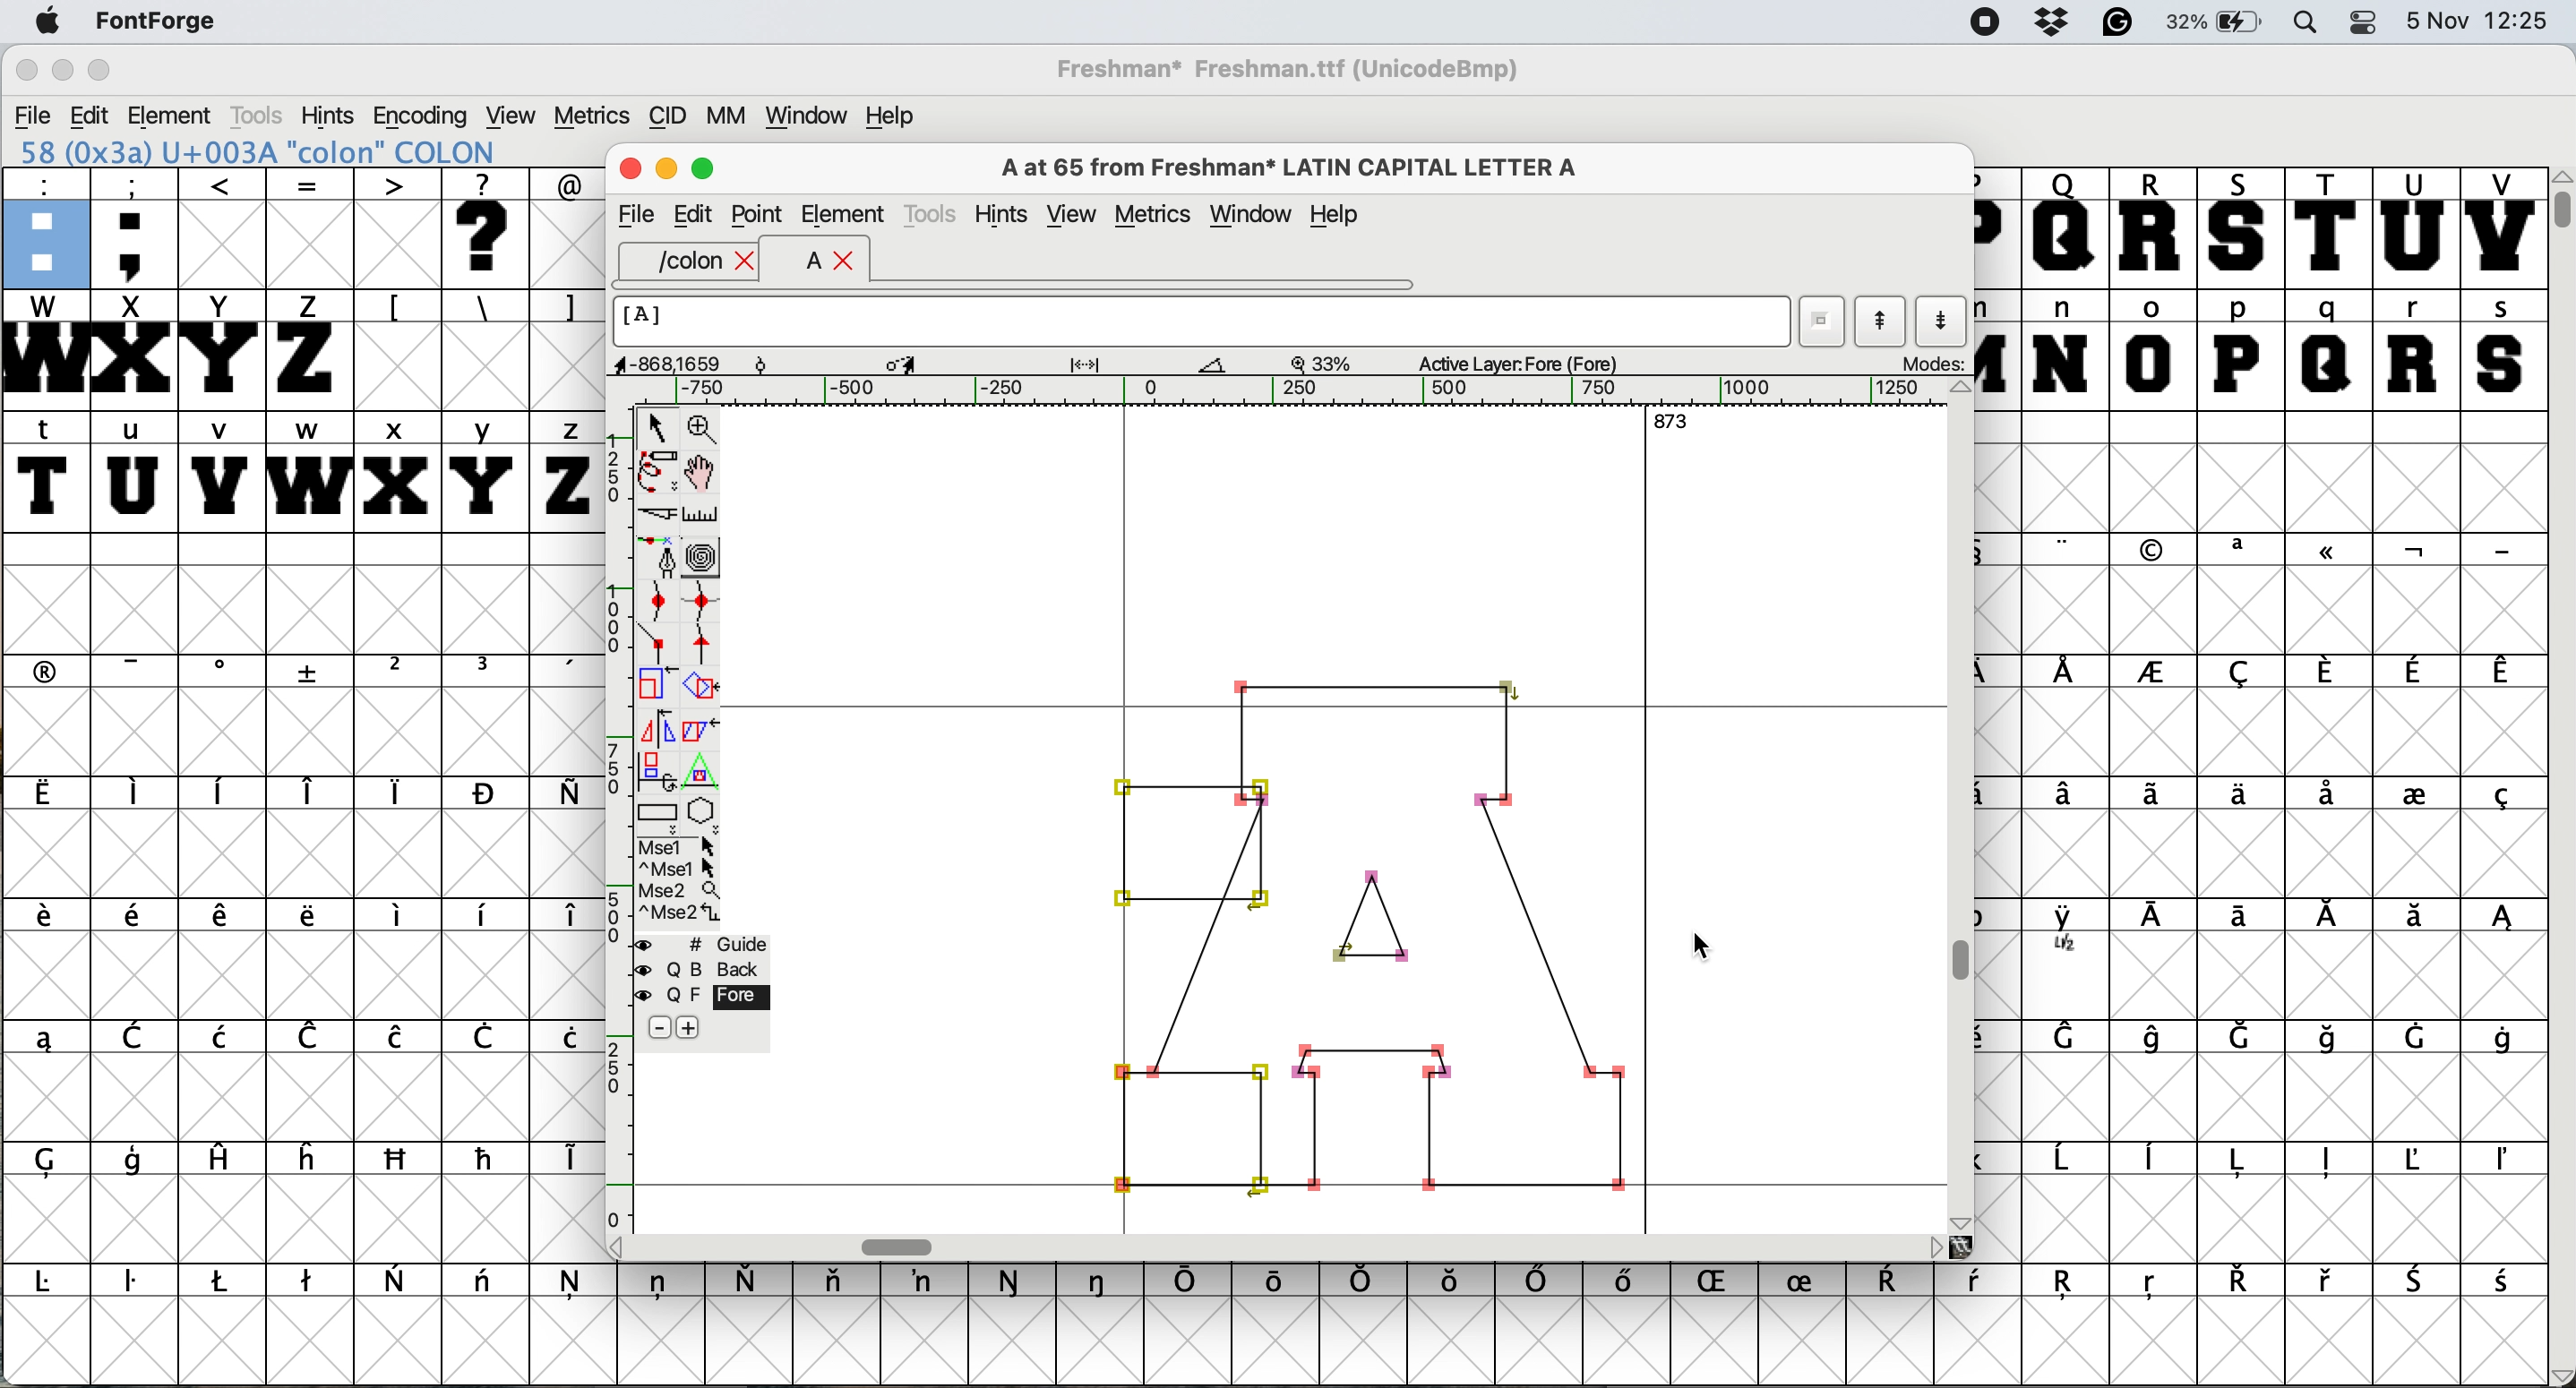 The height and width of the screenshot is (1388, 2576). Describe the element at coordinates (2325, 671) in the screenshot. I see `symbol` at that location.